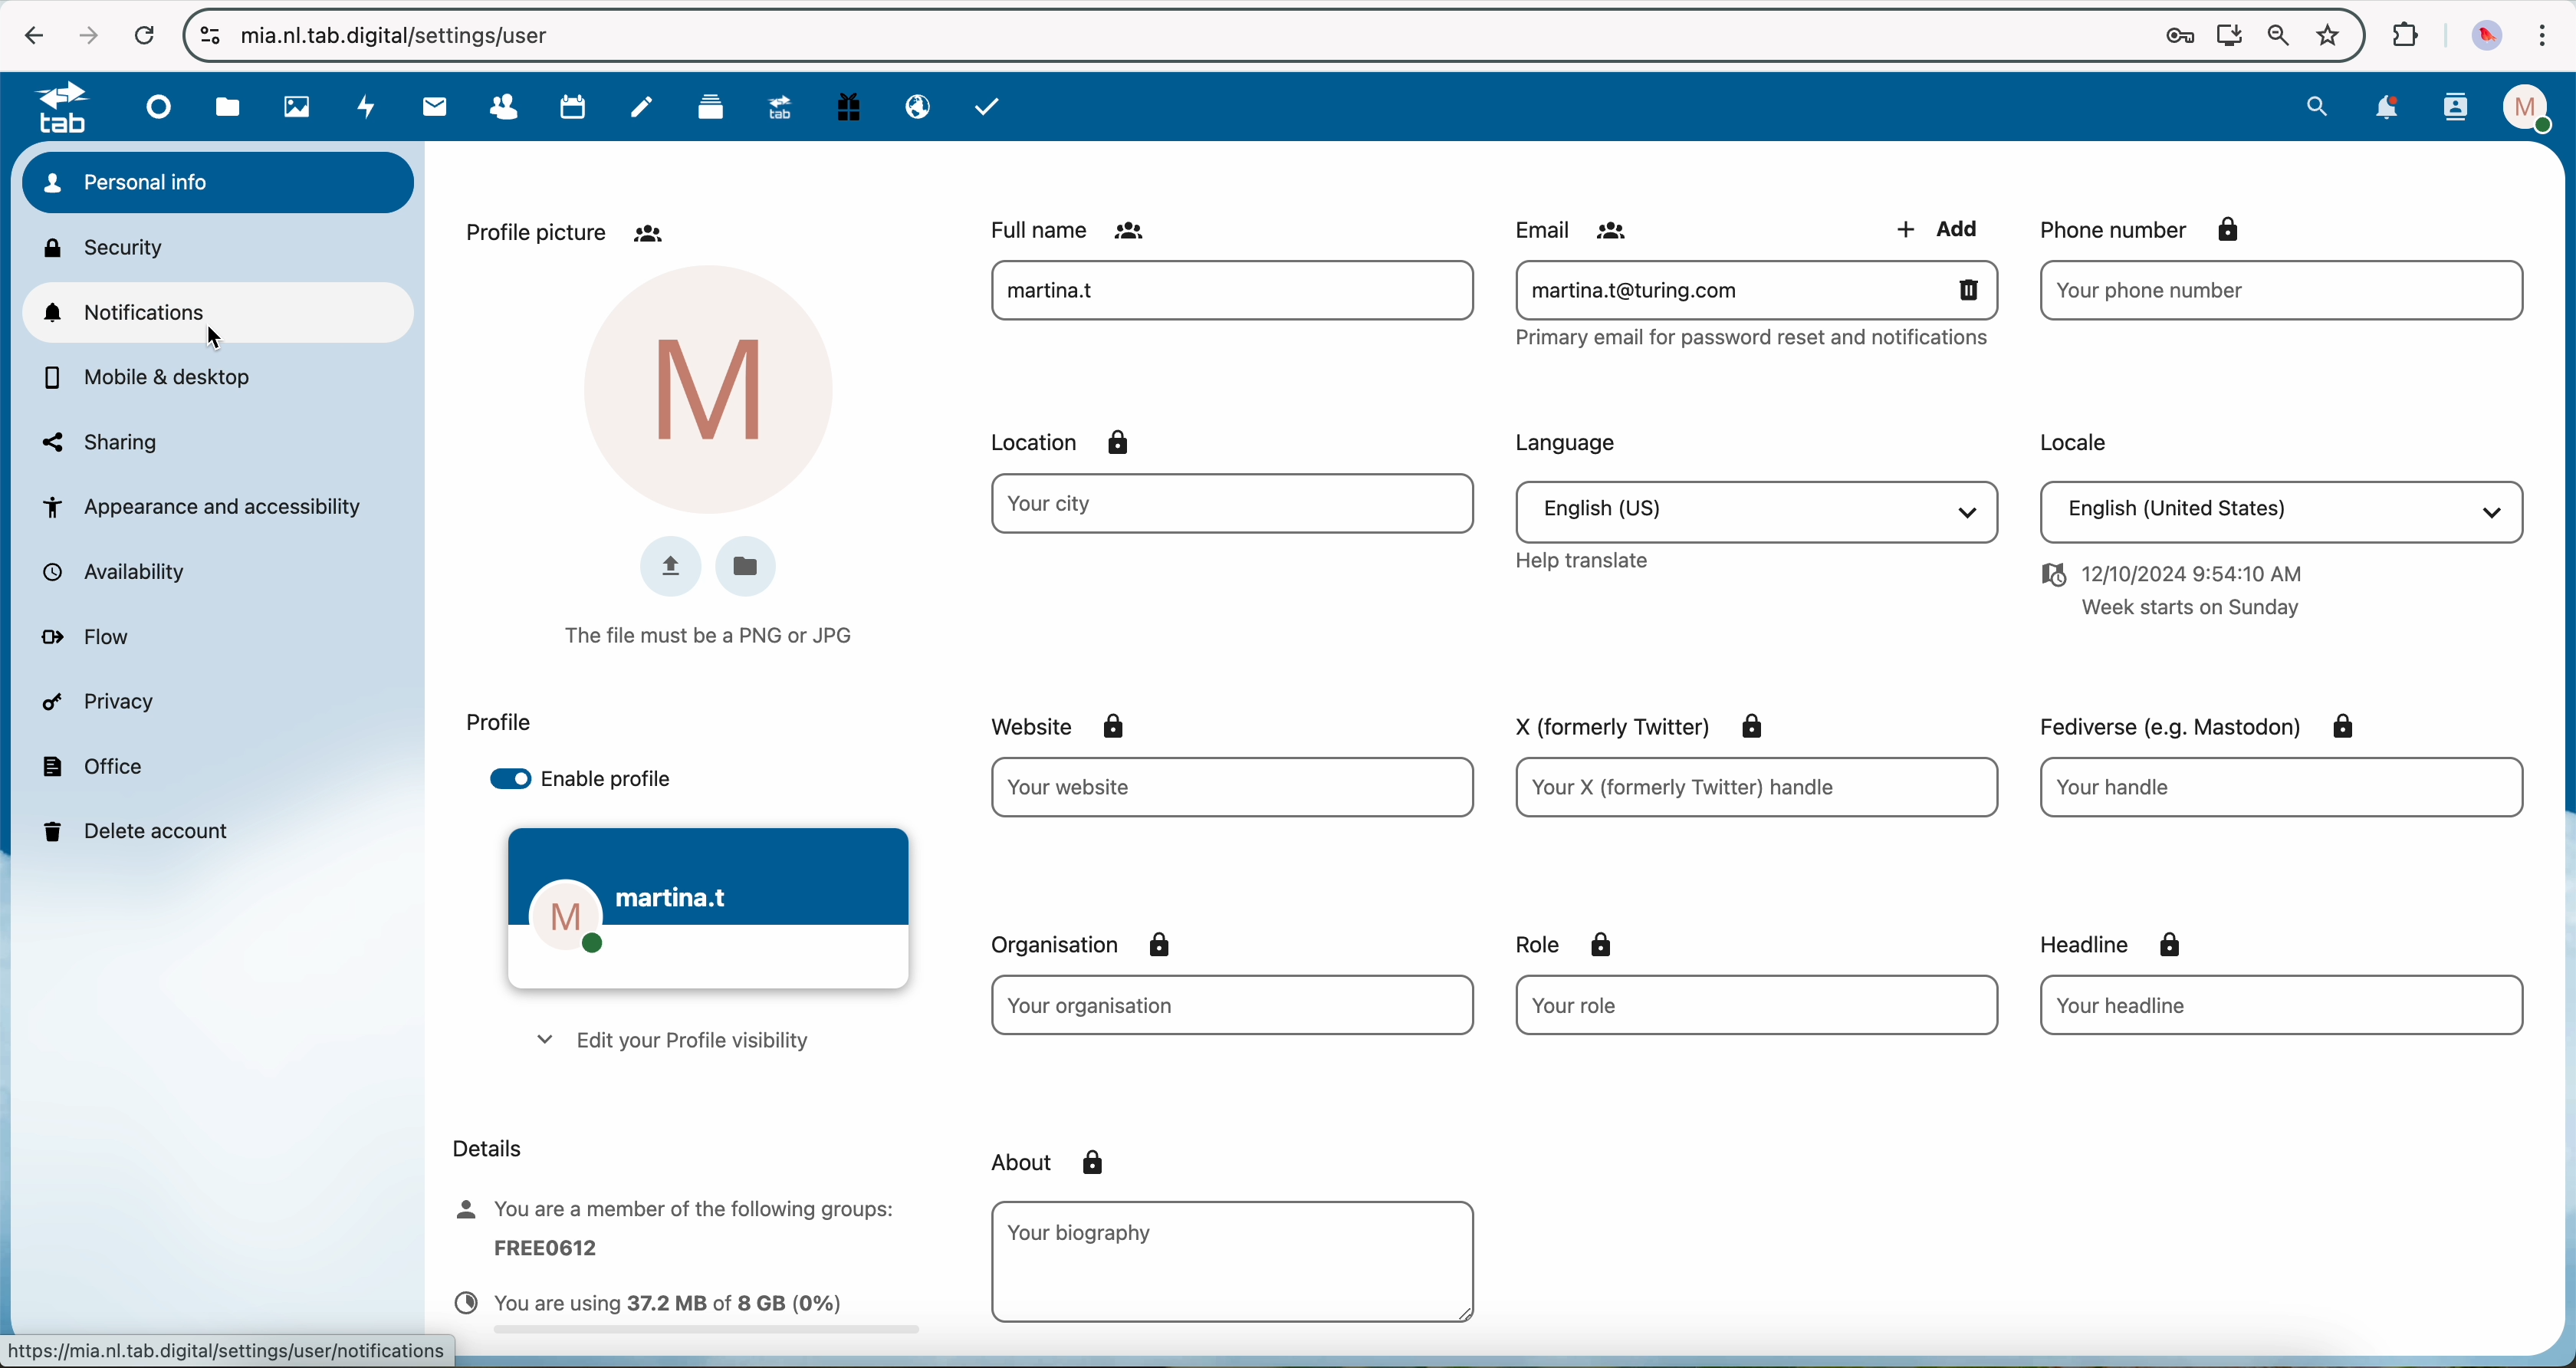  What do you see at coordinates (2280, 510) in the screenshot?
I see `locale language` at bounding box center [2280, 510].